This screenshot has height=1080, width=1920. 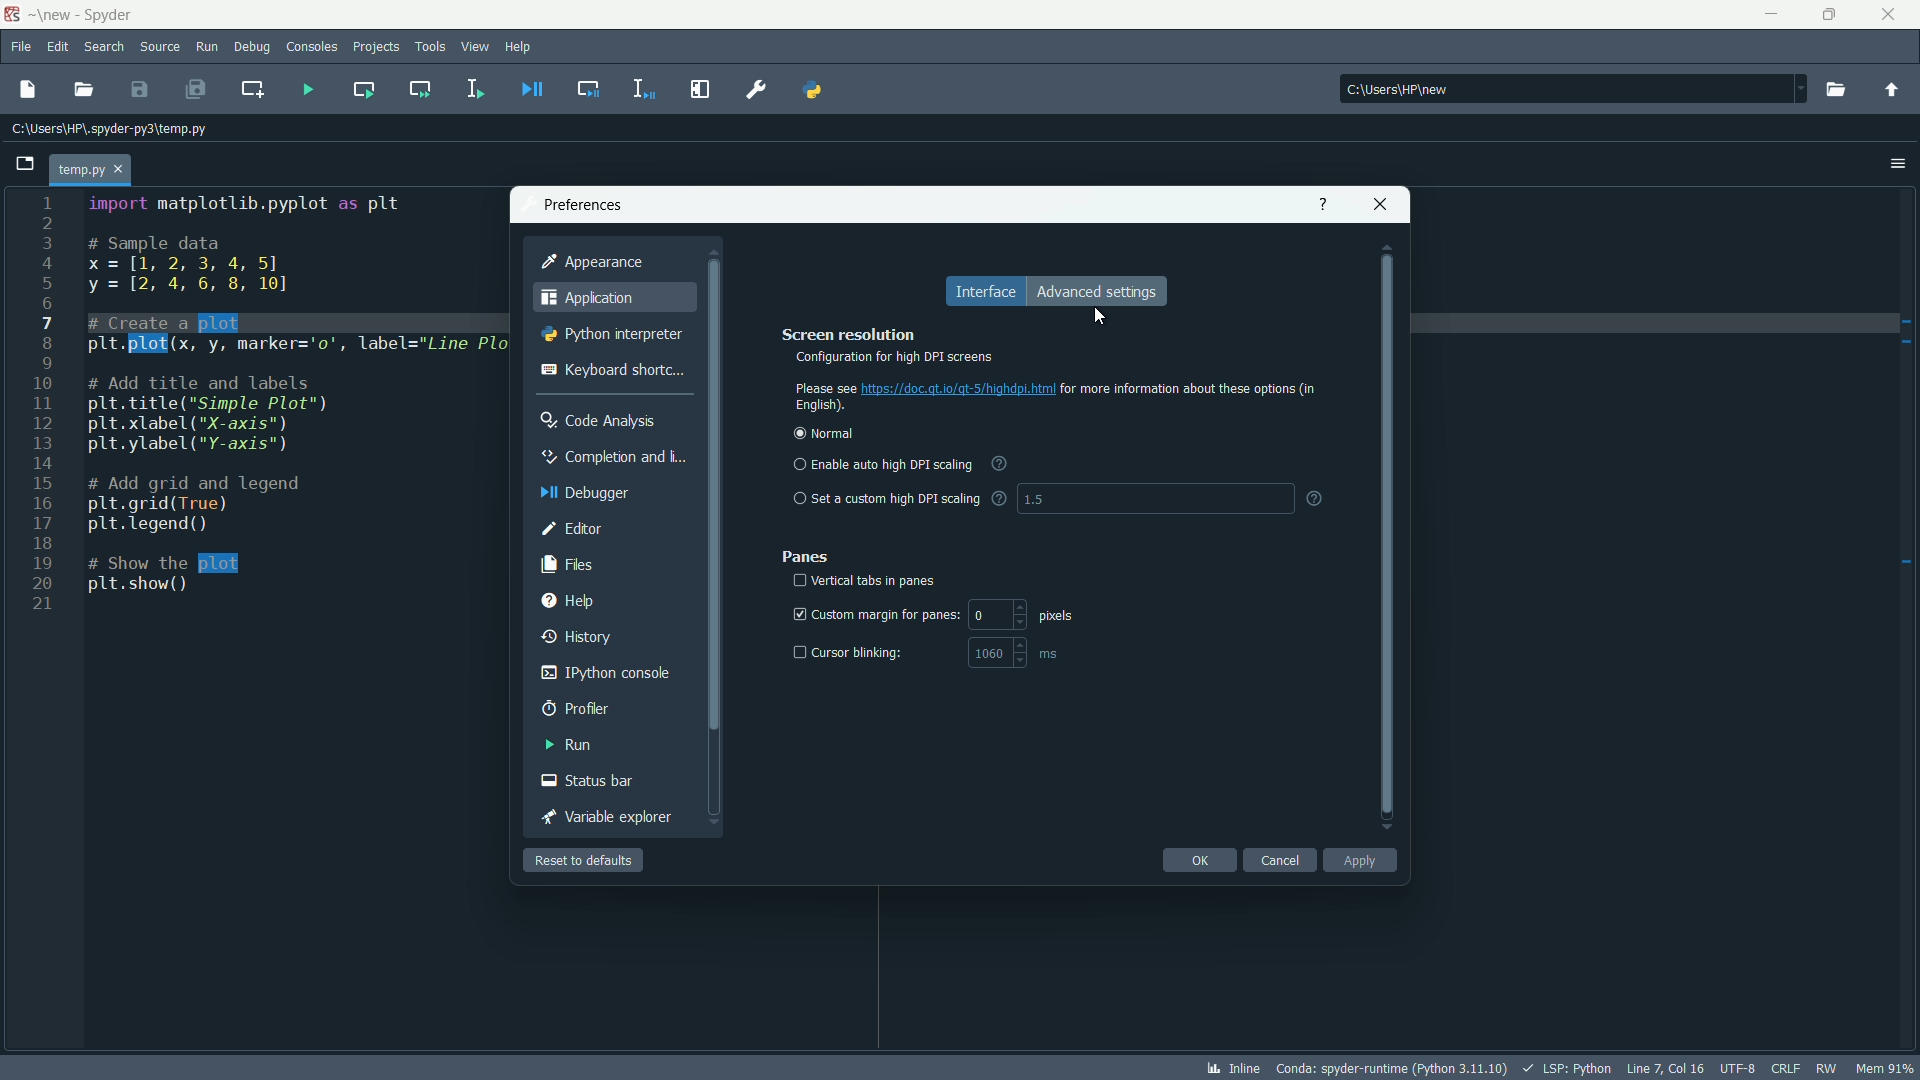 I want to click on preferences, so click(x=578, y=203).